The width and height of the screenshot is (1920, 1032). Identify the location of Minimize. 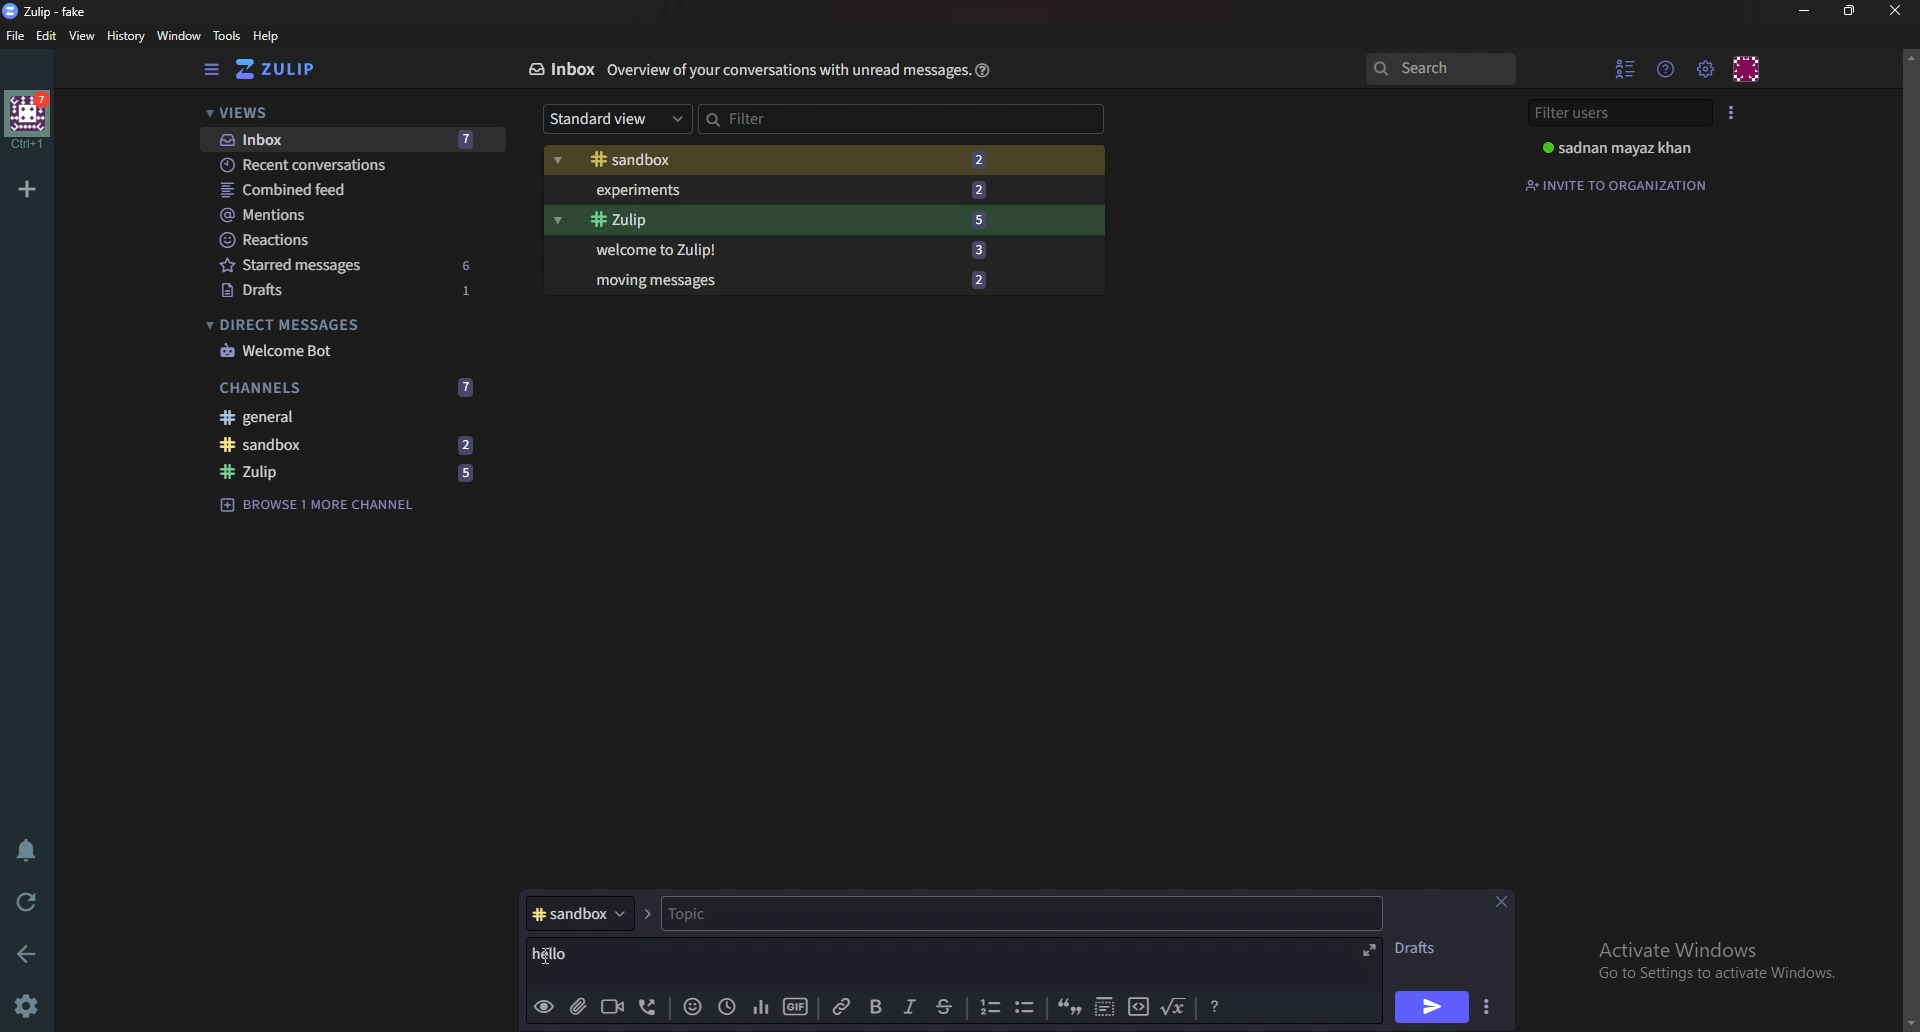
(1805, 10).